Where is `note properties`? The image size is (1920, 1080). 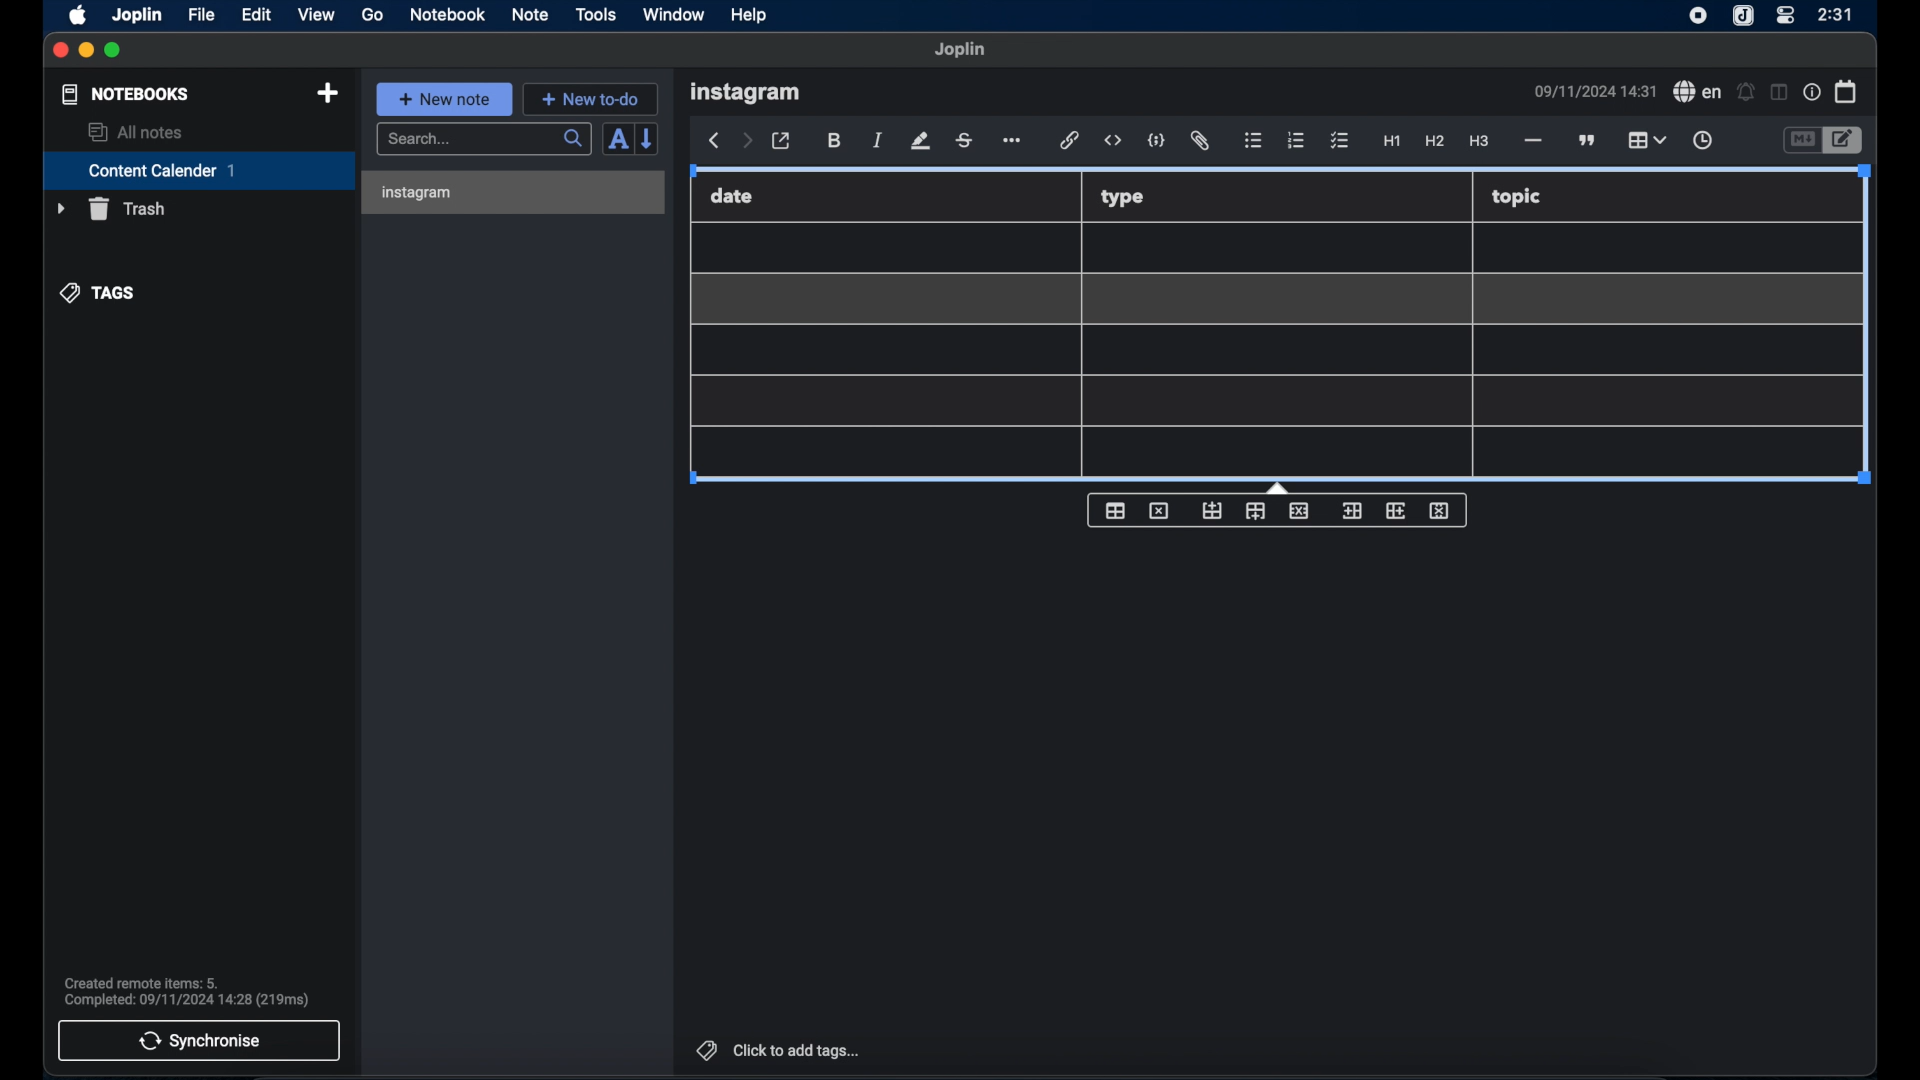 note properties is located at coordinates (1812, 91).